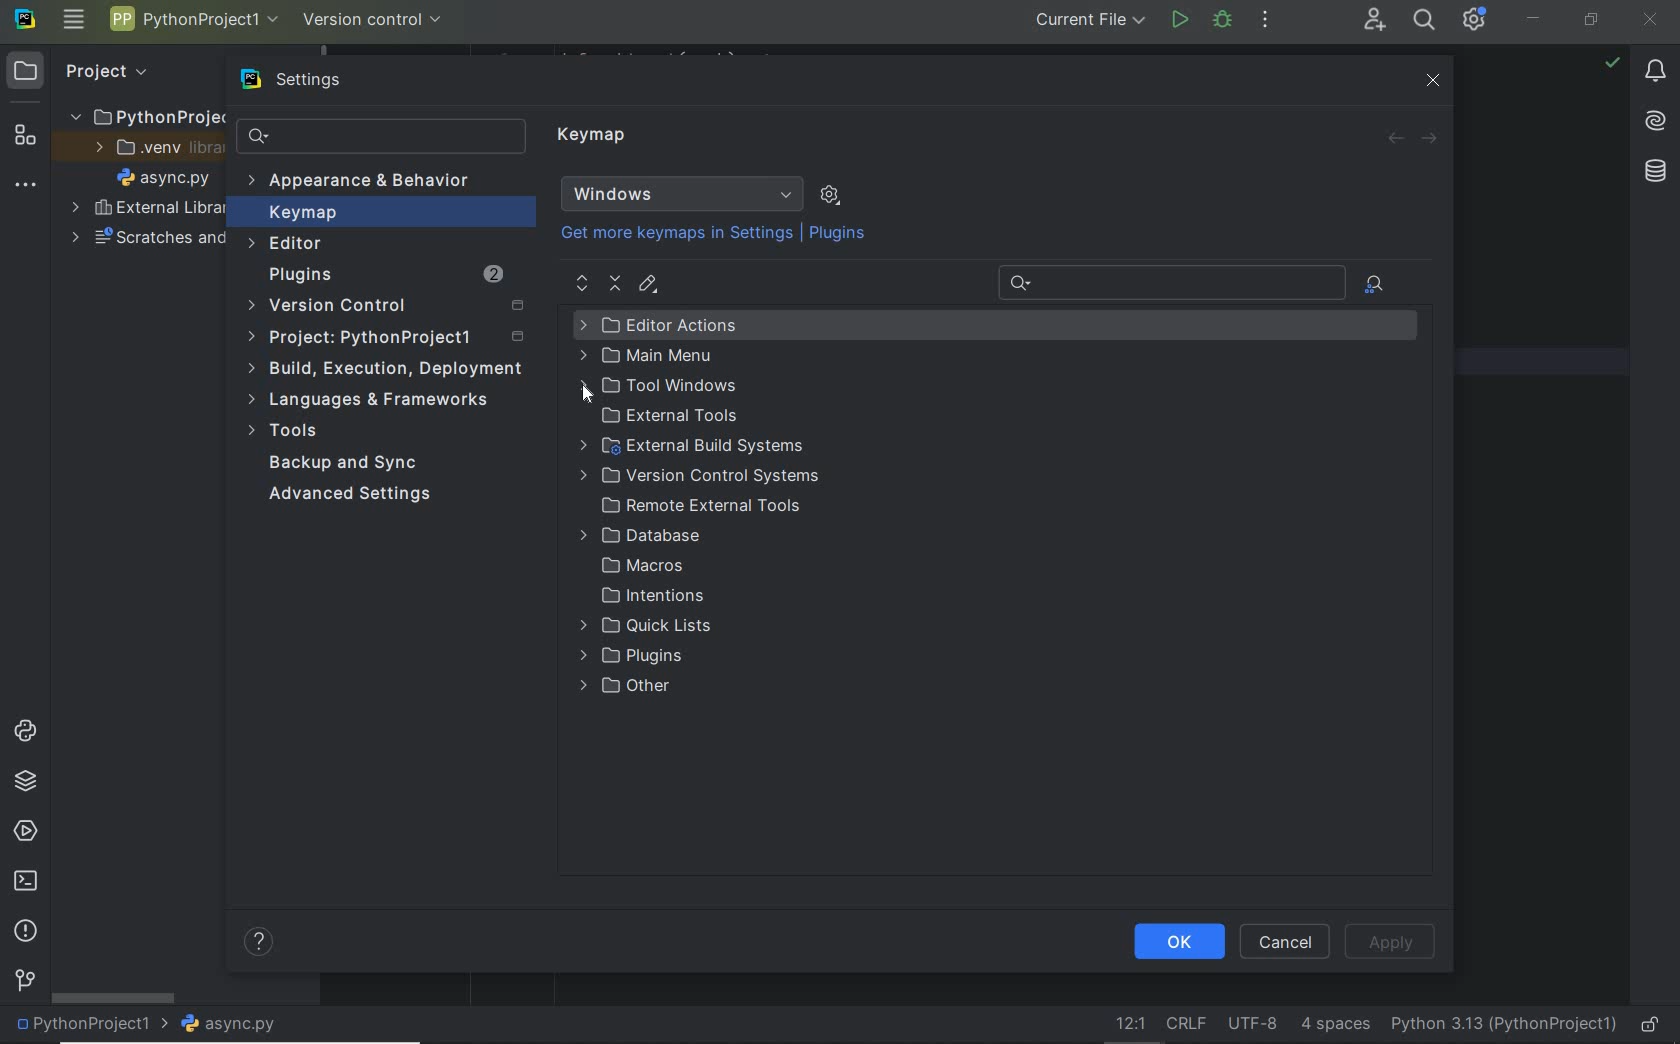 The width and height of the screenshot is (1680, 1044). I want to click on find actions by shortcut, so click(1374, 284).